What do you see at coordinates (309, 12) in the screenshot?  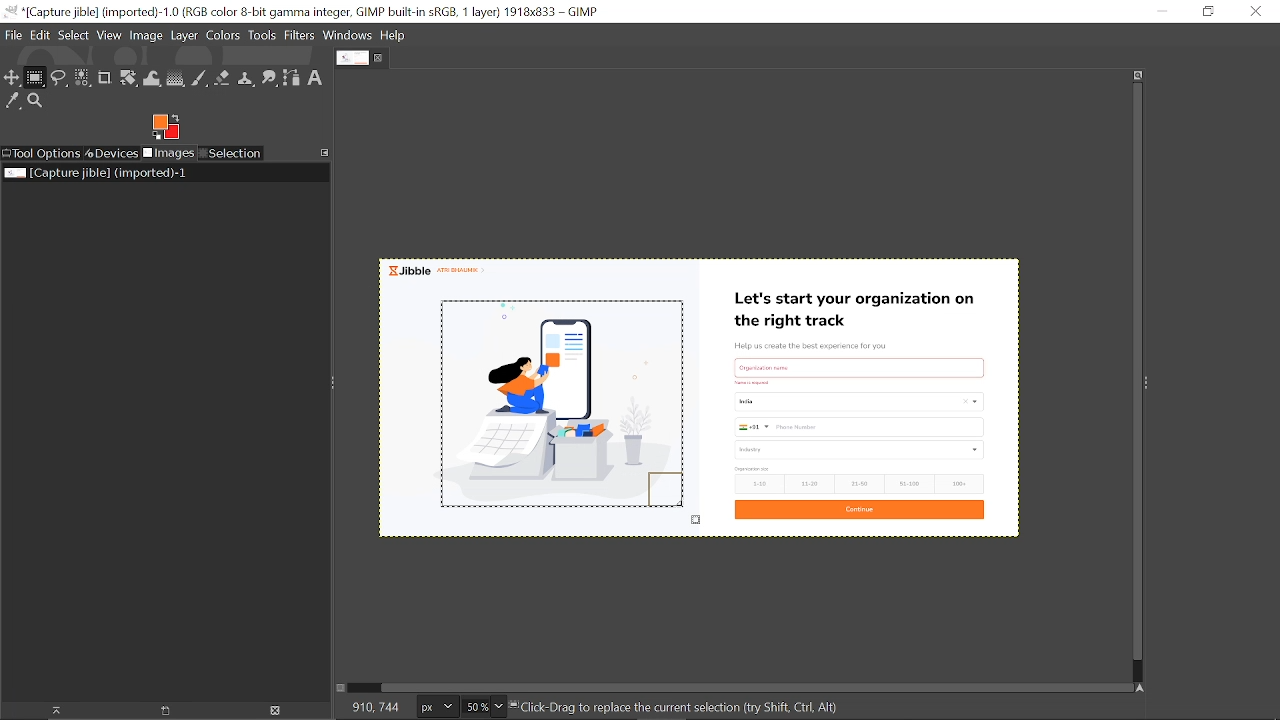 I see `Current window` at bounding box center [309, 12].